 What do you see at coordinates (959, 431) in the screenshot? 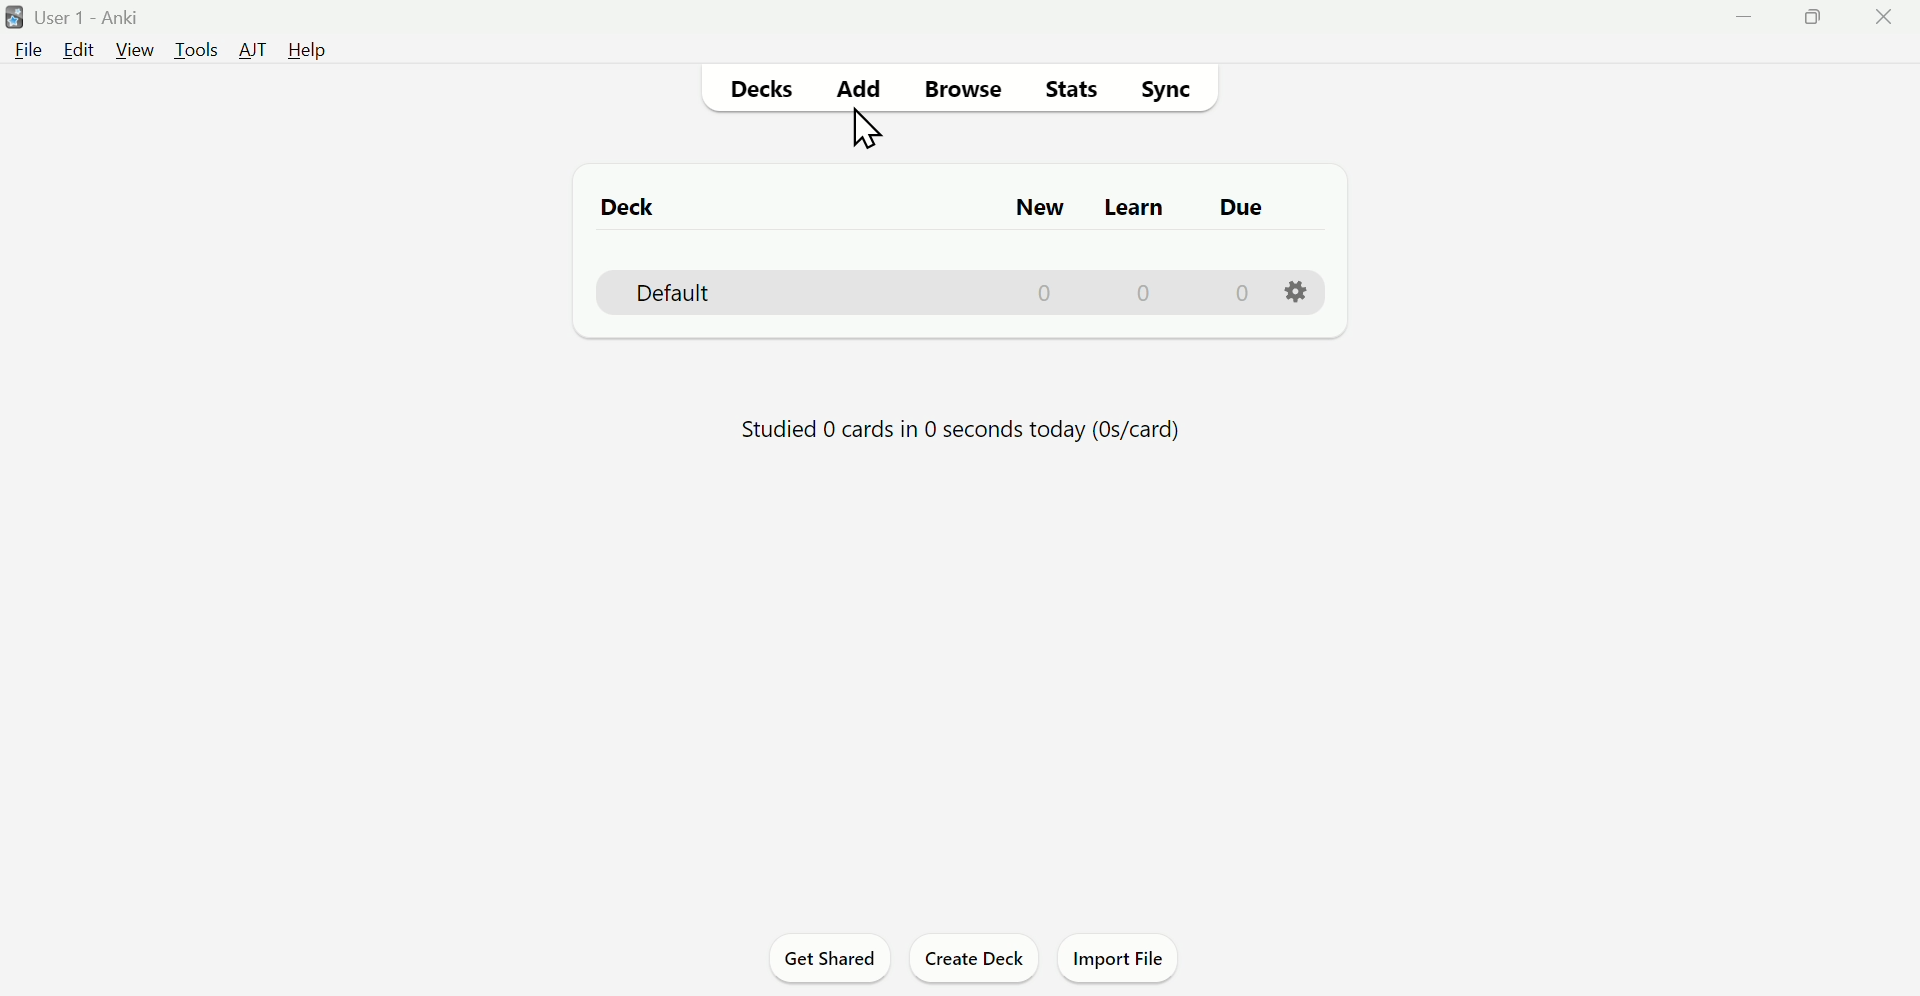
I see `Progress bar` at bounding box center [959, 431].